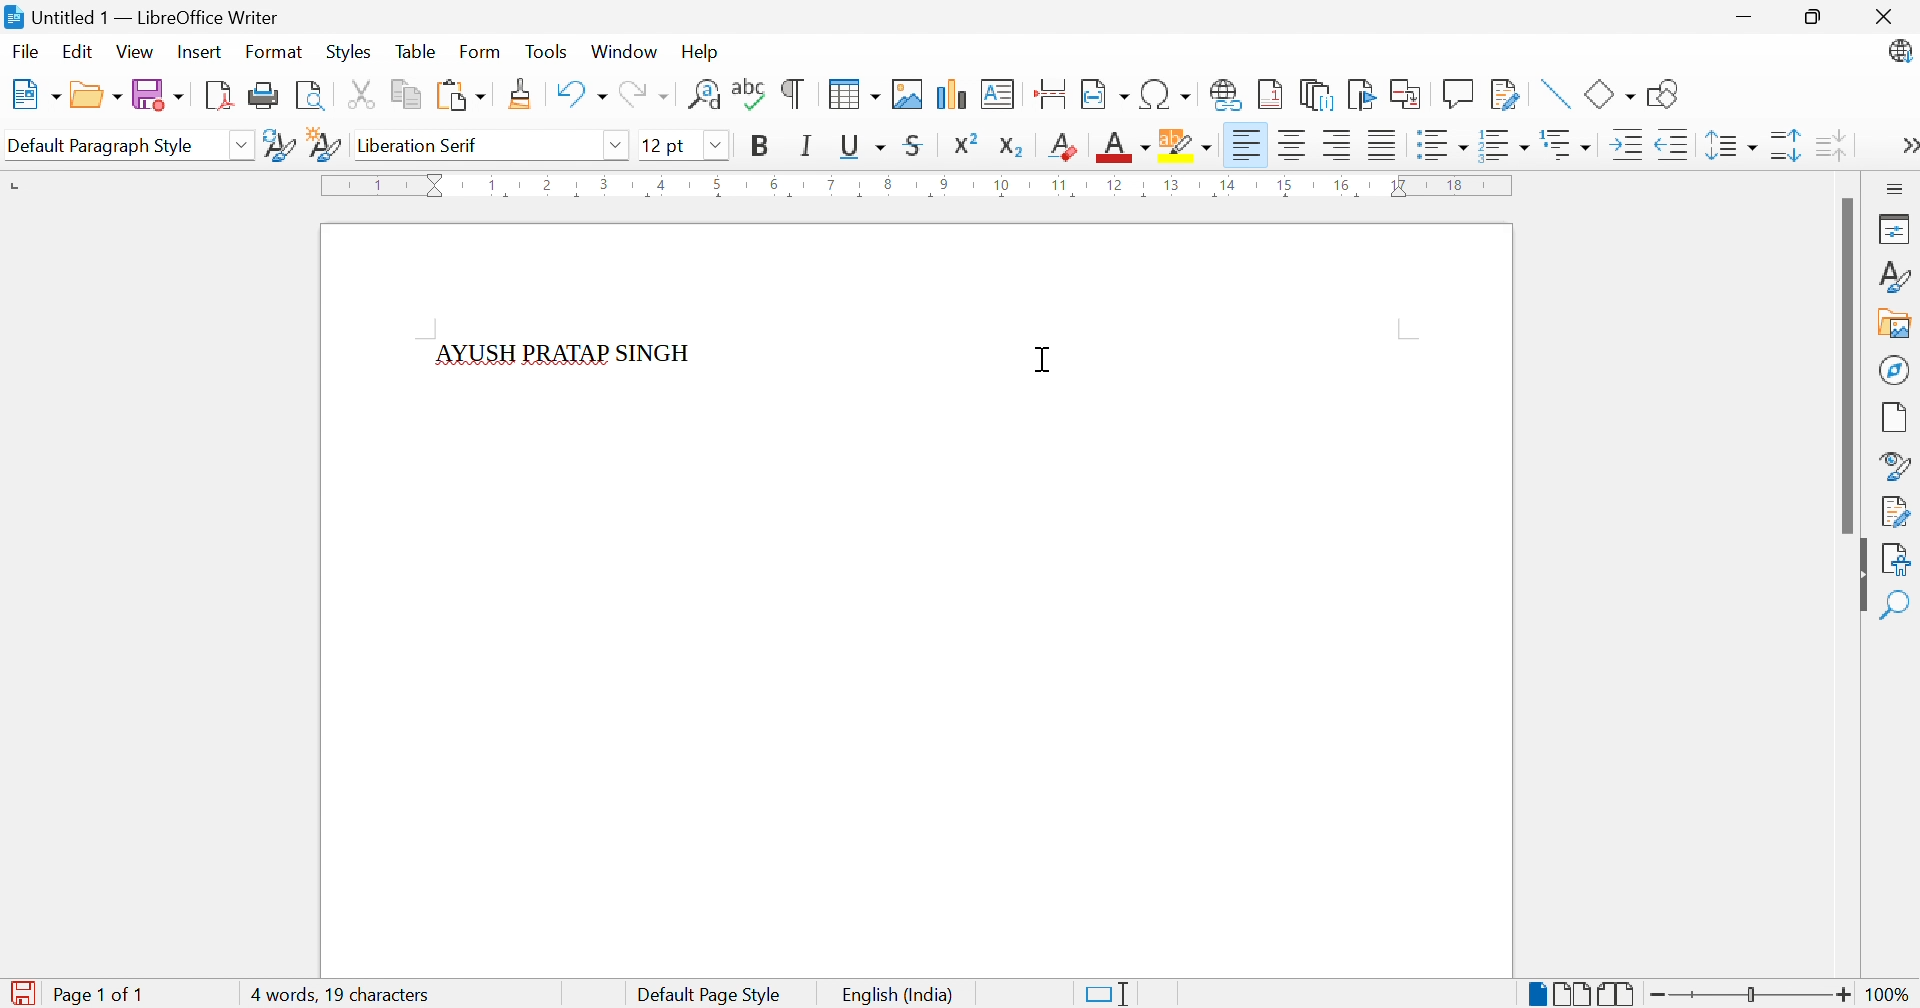 Image resolution: width=1920 pixels, height=1008 pixels. What do you see at coordinates (808, 148) in the screenshot?
I see `Italic` at bounding box center [808, 148].